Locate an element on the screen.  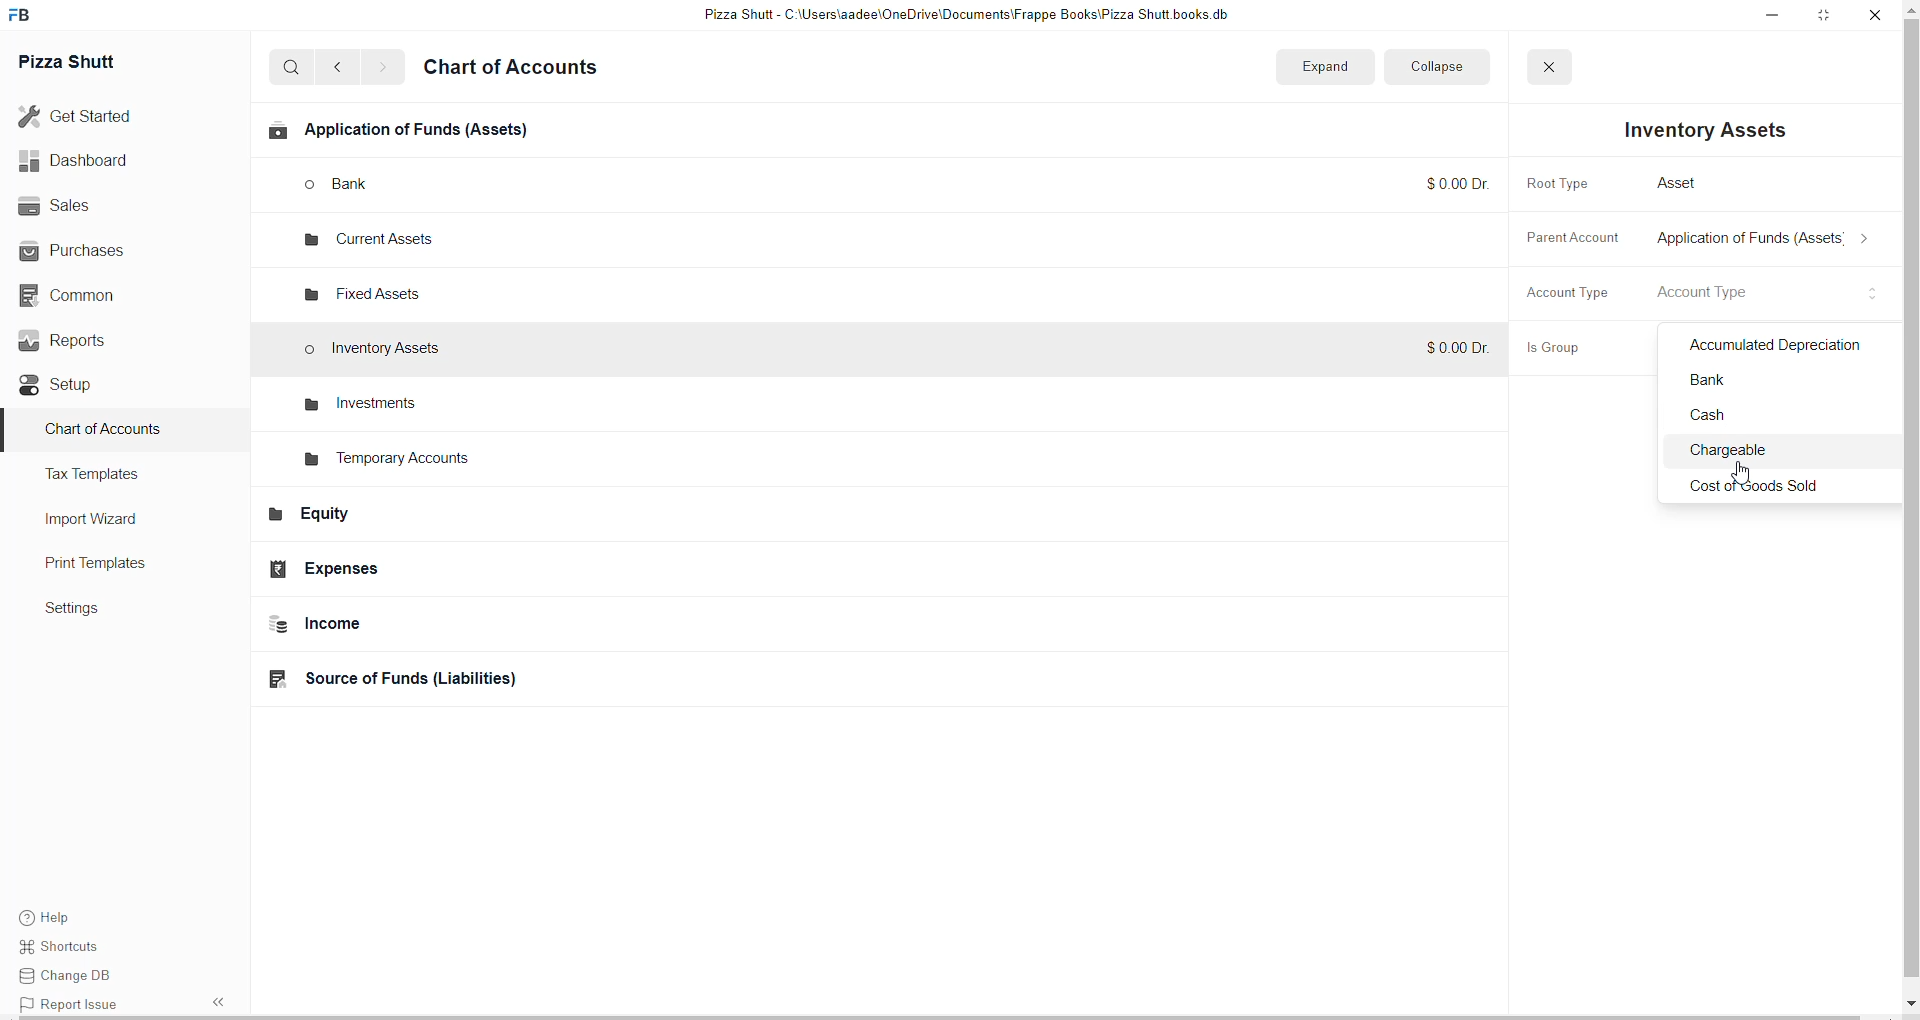
Equity  is located at coordinates (411, 519).